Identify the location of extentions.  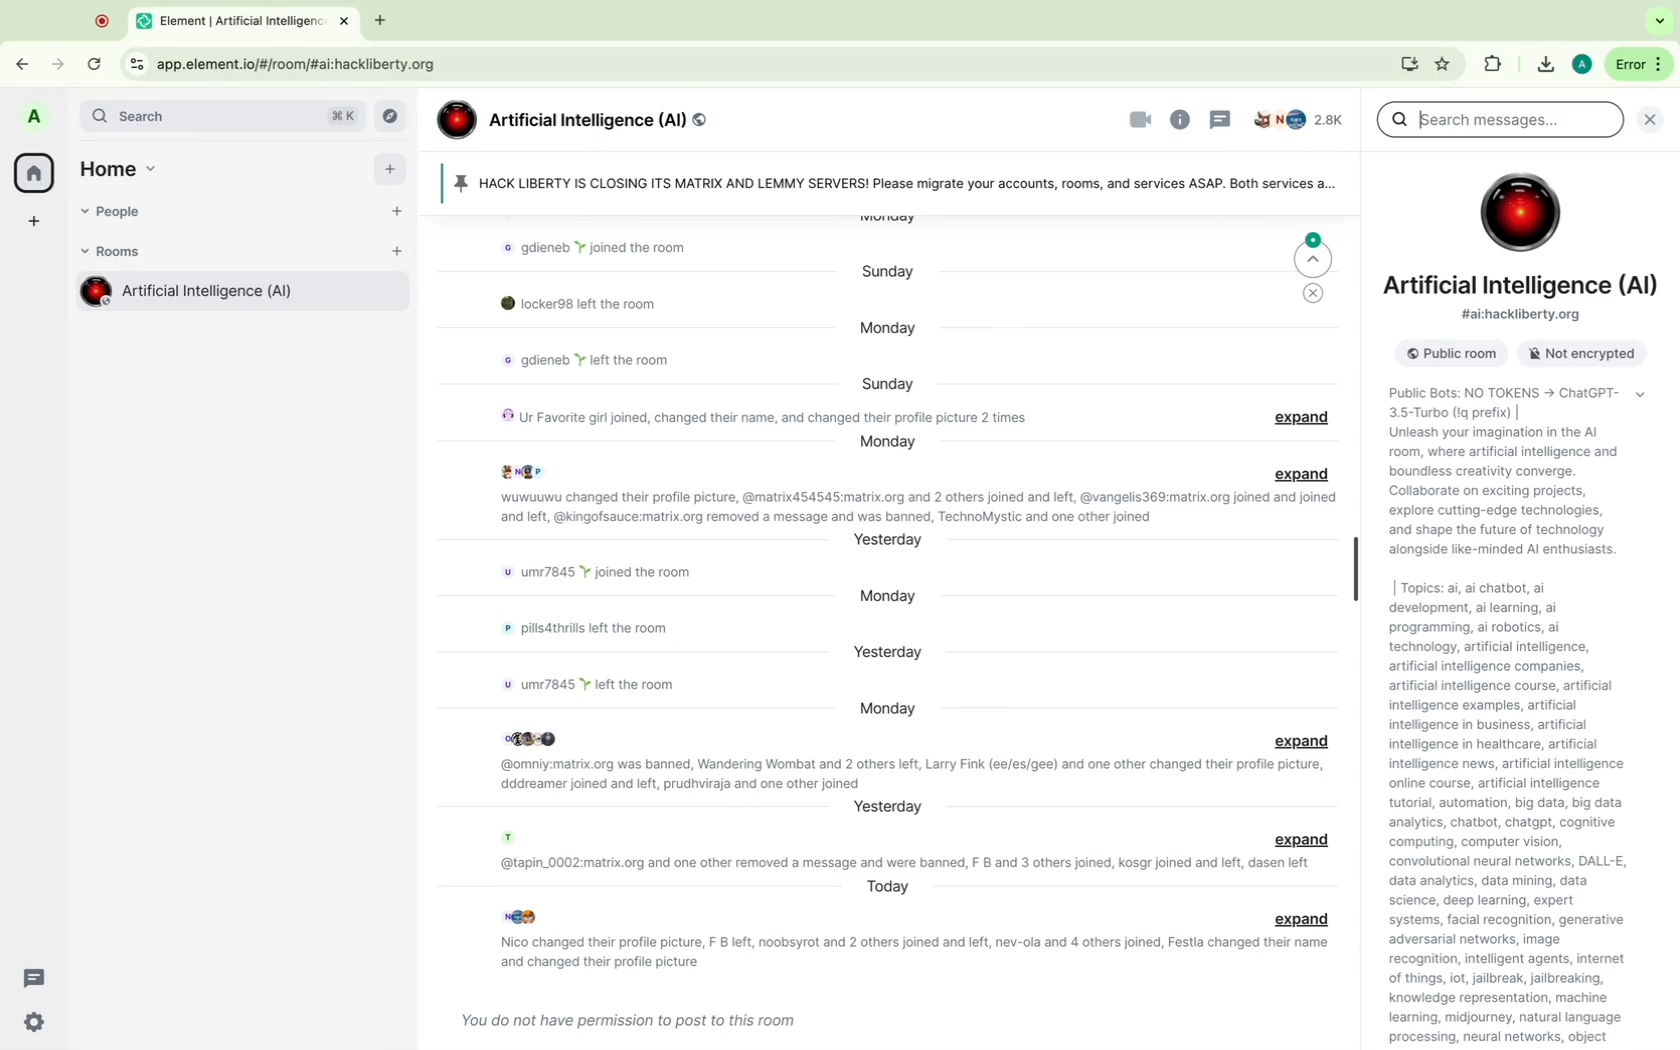
(1444, 64).